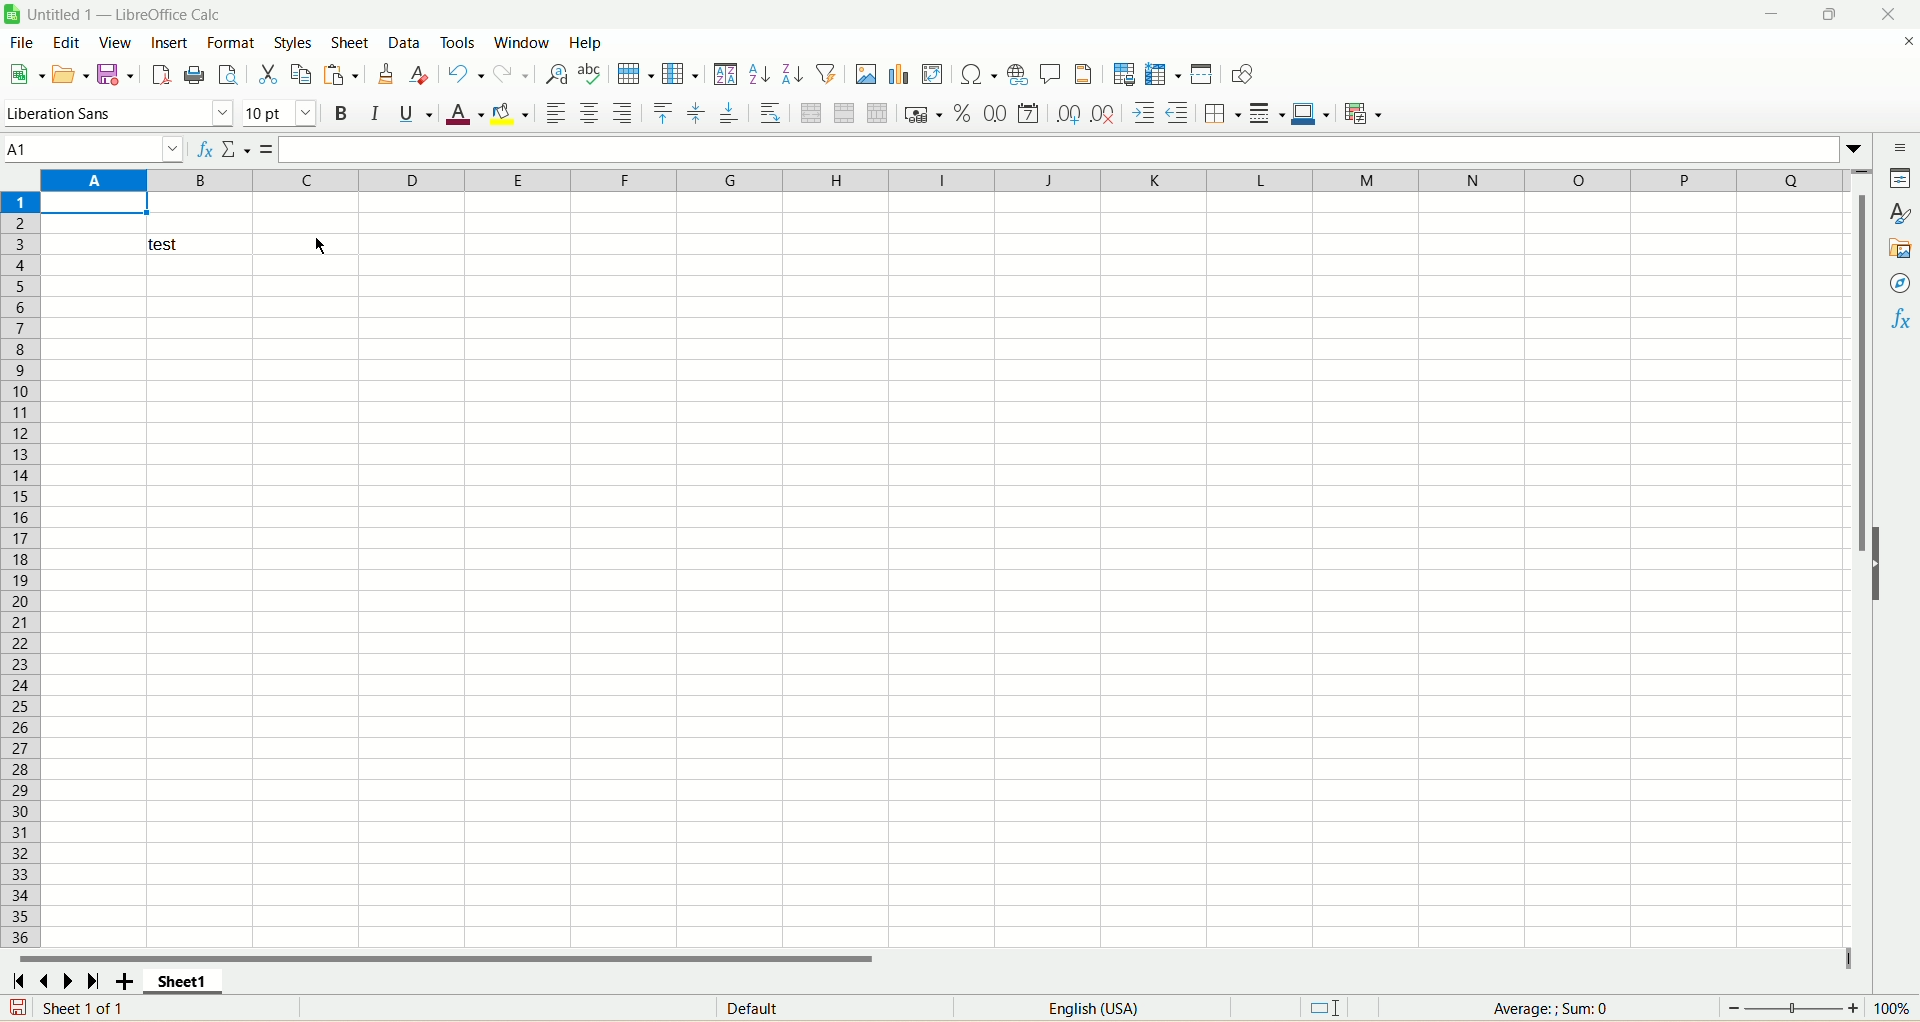 This screenshot has width=1920, height=1022. I want to click on sort, so click(726, 74).